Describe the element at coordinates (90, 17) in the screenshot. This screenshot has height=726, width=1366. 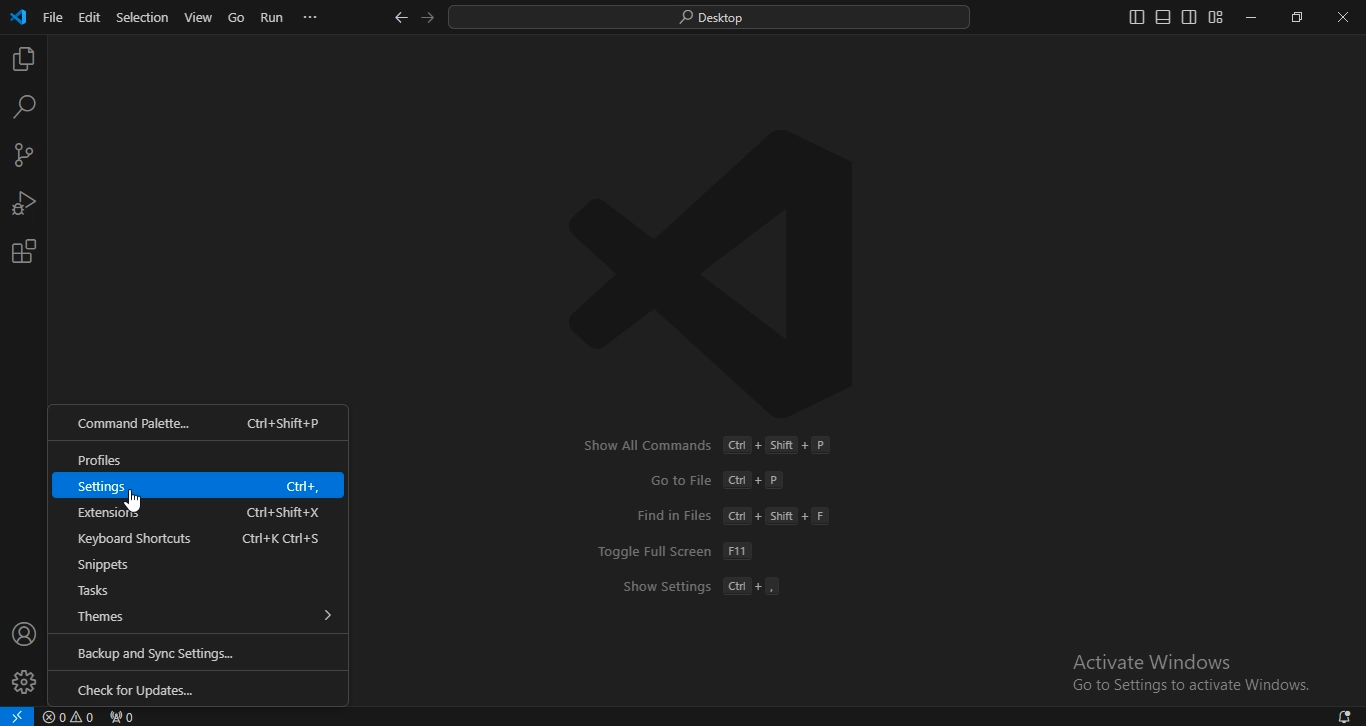
I see `edit` at that location.